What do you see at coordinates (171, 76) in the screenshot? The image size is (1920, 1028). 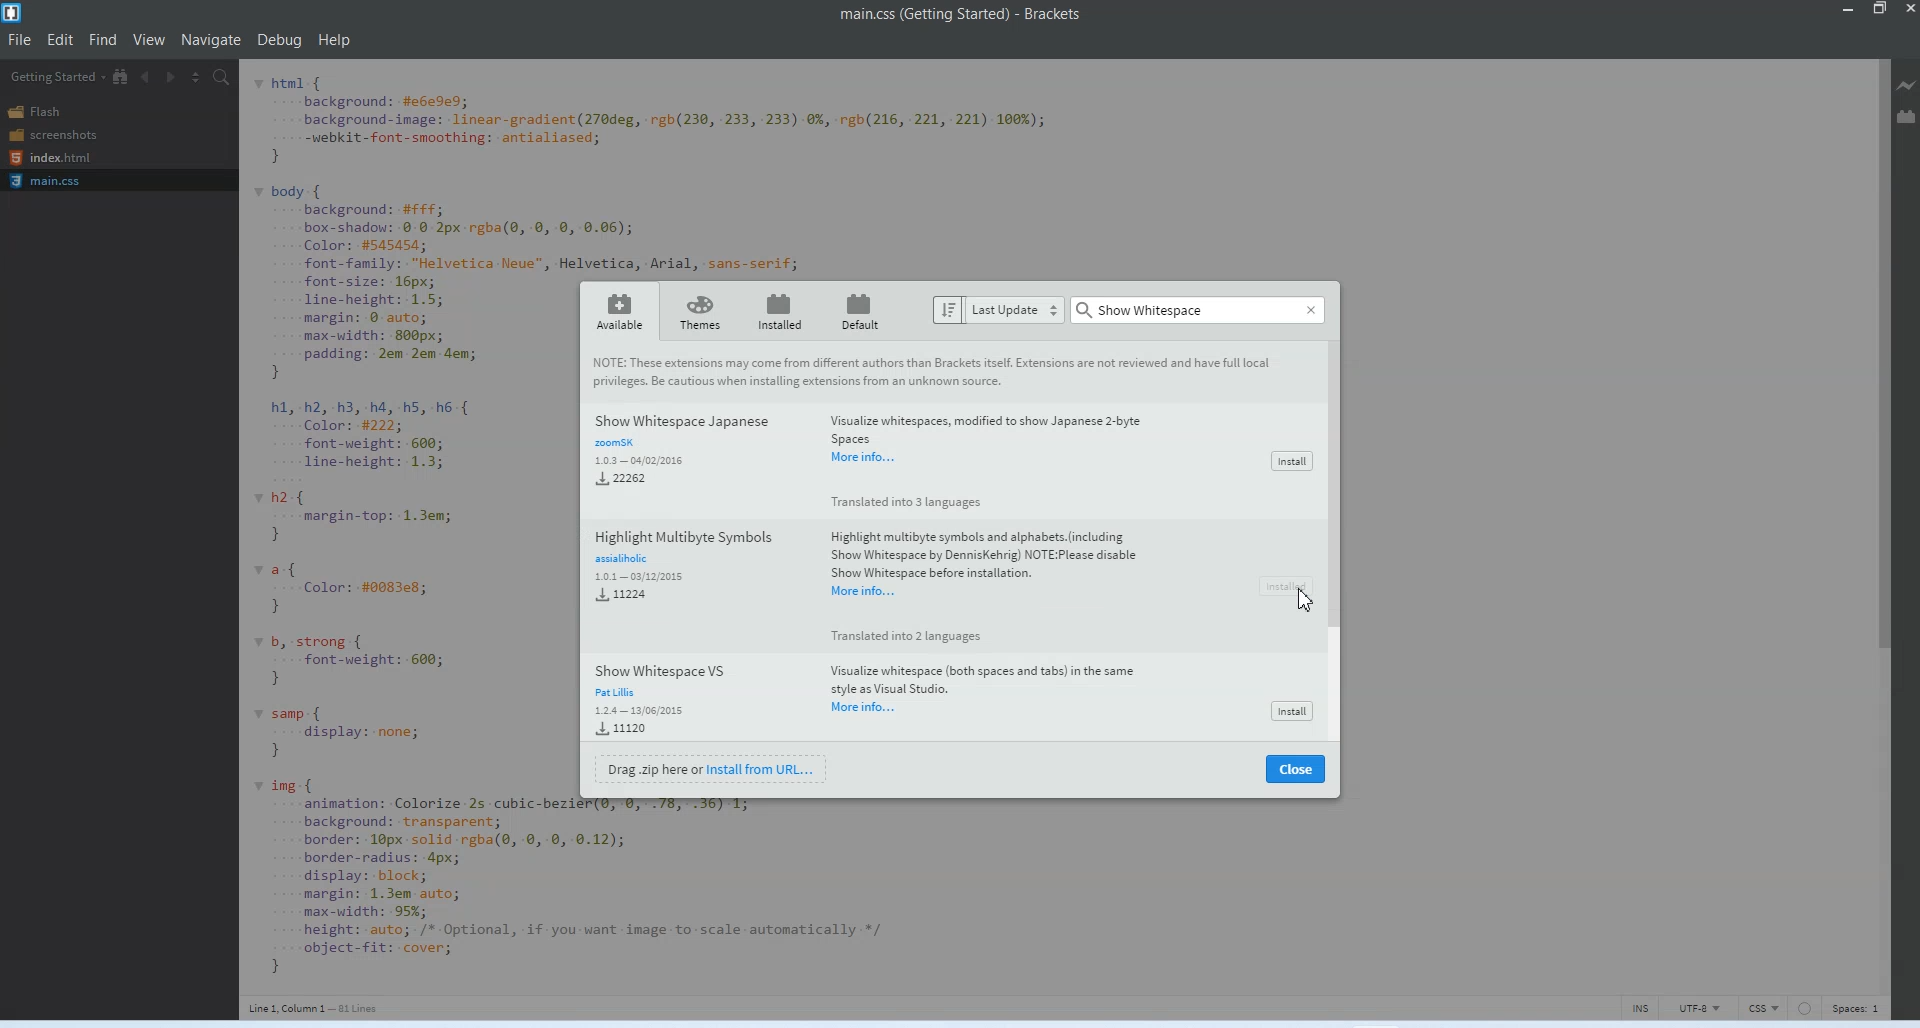 I see `Navigate Forwards ` at bounding box center [171, 76].